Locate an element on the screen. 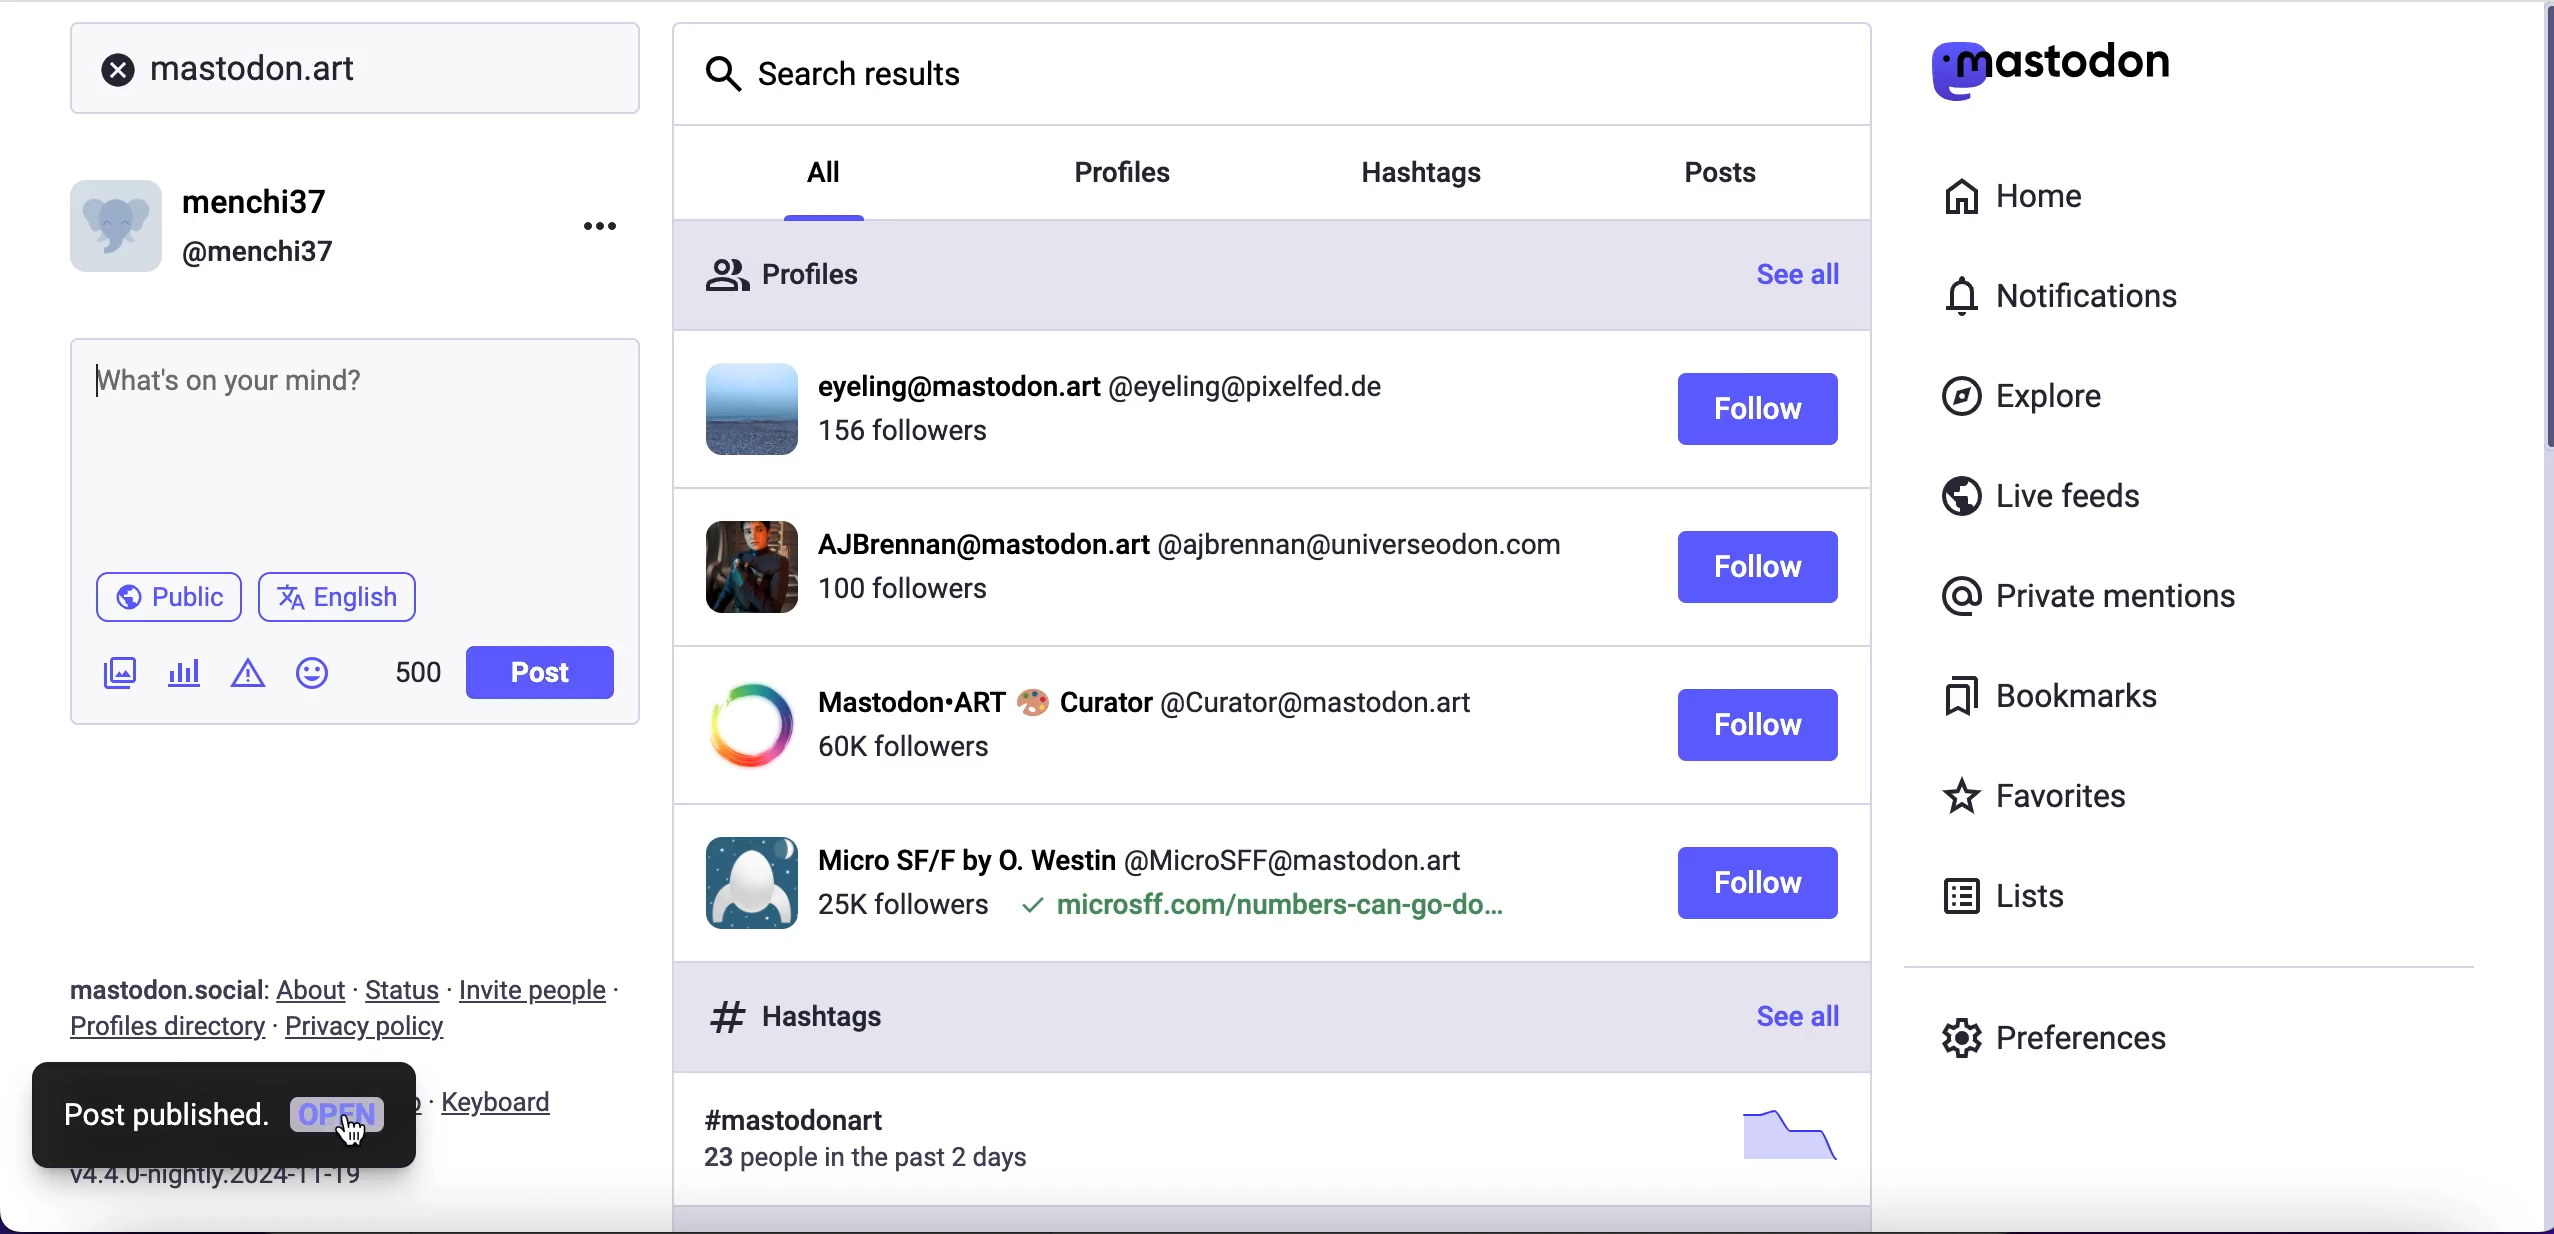 Image resolution: width=2554 pixels, height=1234 pixels. live feeds is located at coordinates (2043, 504).